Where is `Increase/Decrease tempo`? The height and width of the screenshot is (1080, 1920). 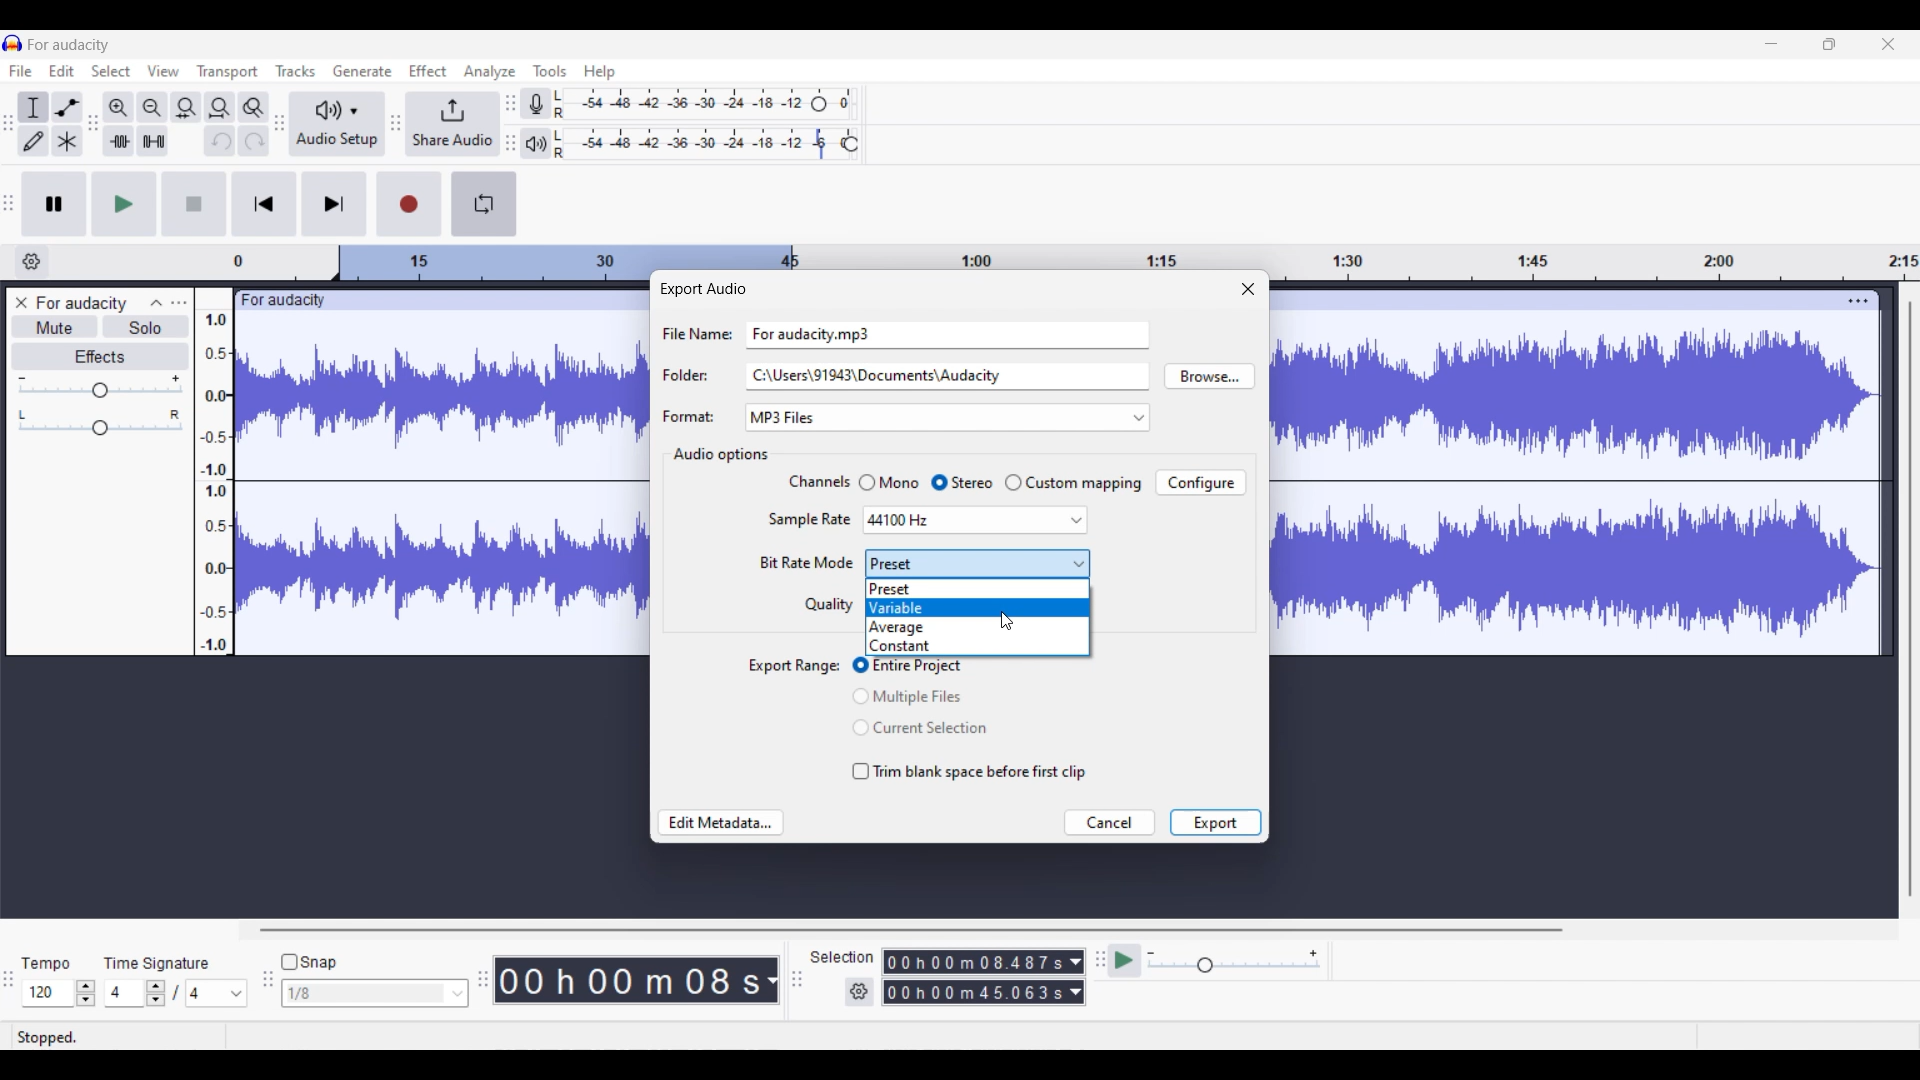
Increase/Decrease tempo is located at coordinates (86, 993).